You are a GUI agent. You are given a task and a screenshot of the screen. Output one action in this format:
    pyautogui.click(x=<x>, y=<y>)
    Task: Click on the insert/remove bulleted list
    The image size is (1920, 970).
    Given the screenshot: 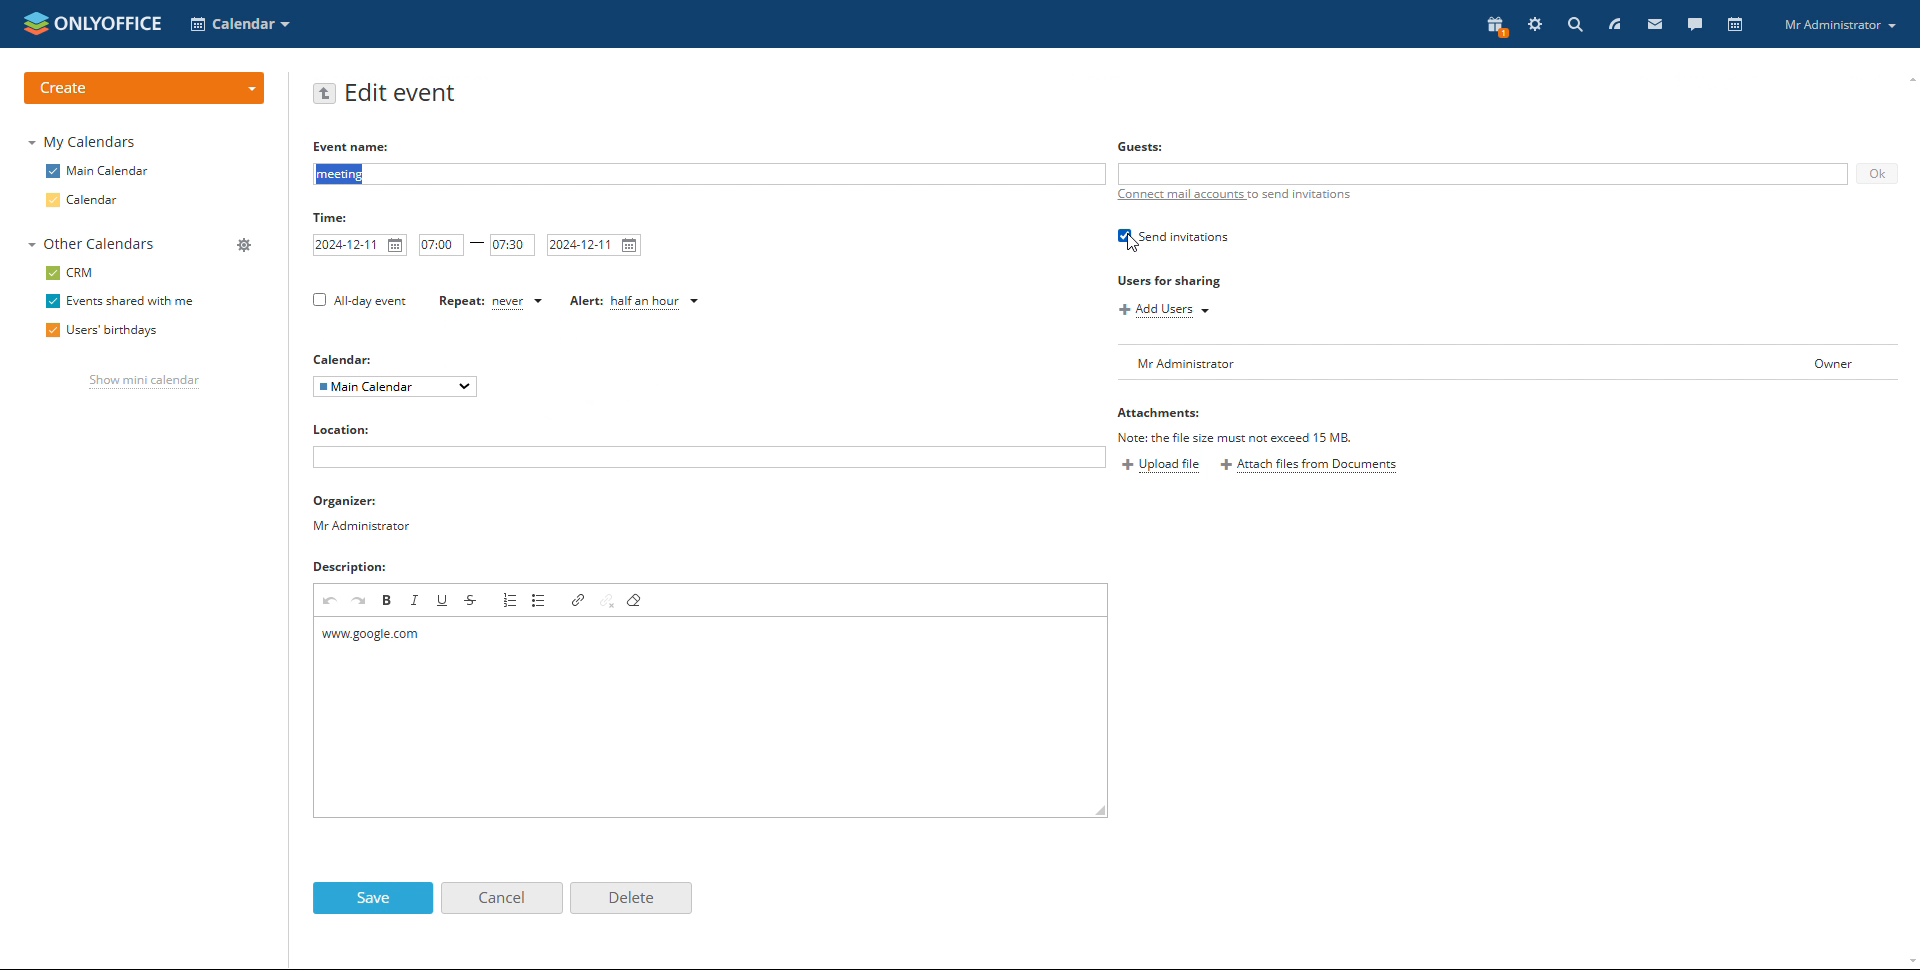 What is the action you would take?
    pyautogui.click(x=541, y=600)
    